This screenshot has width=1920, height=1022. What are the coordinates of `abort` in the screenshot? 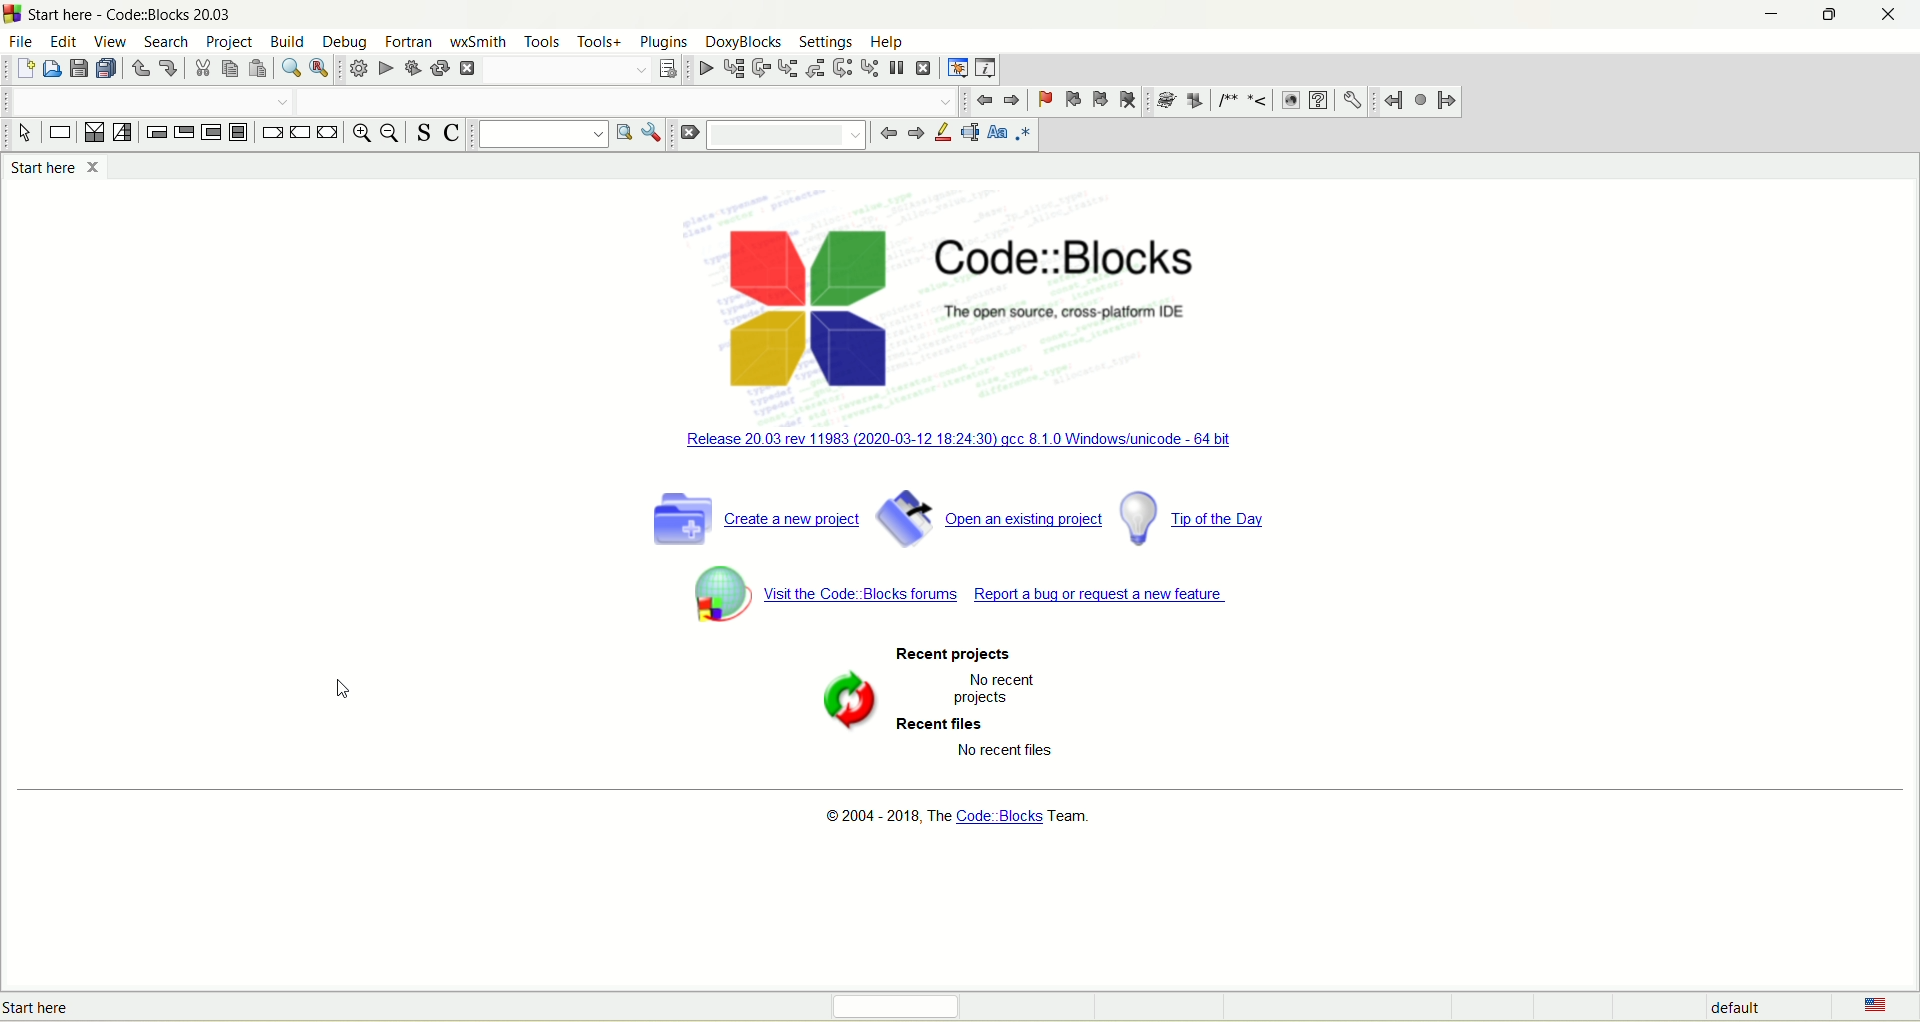 It's located at (466, 70).